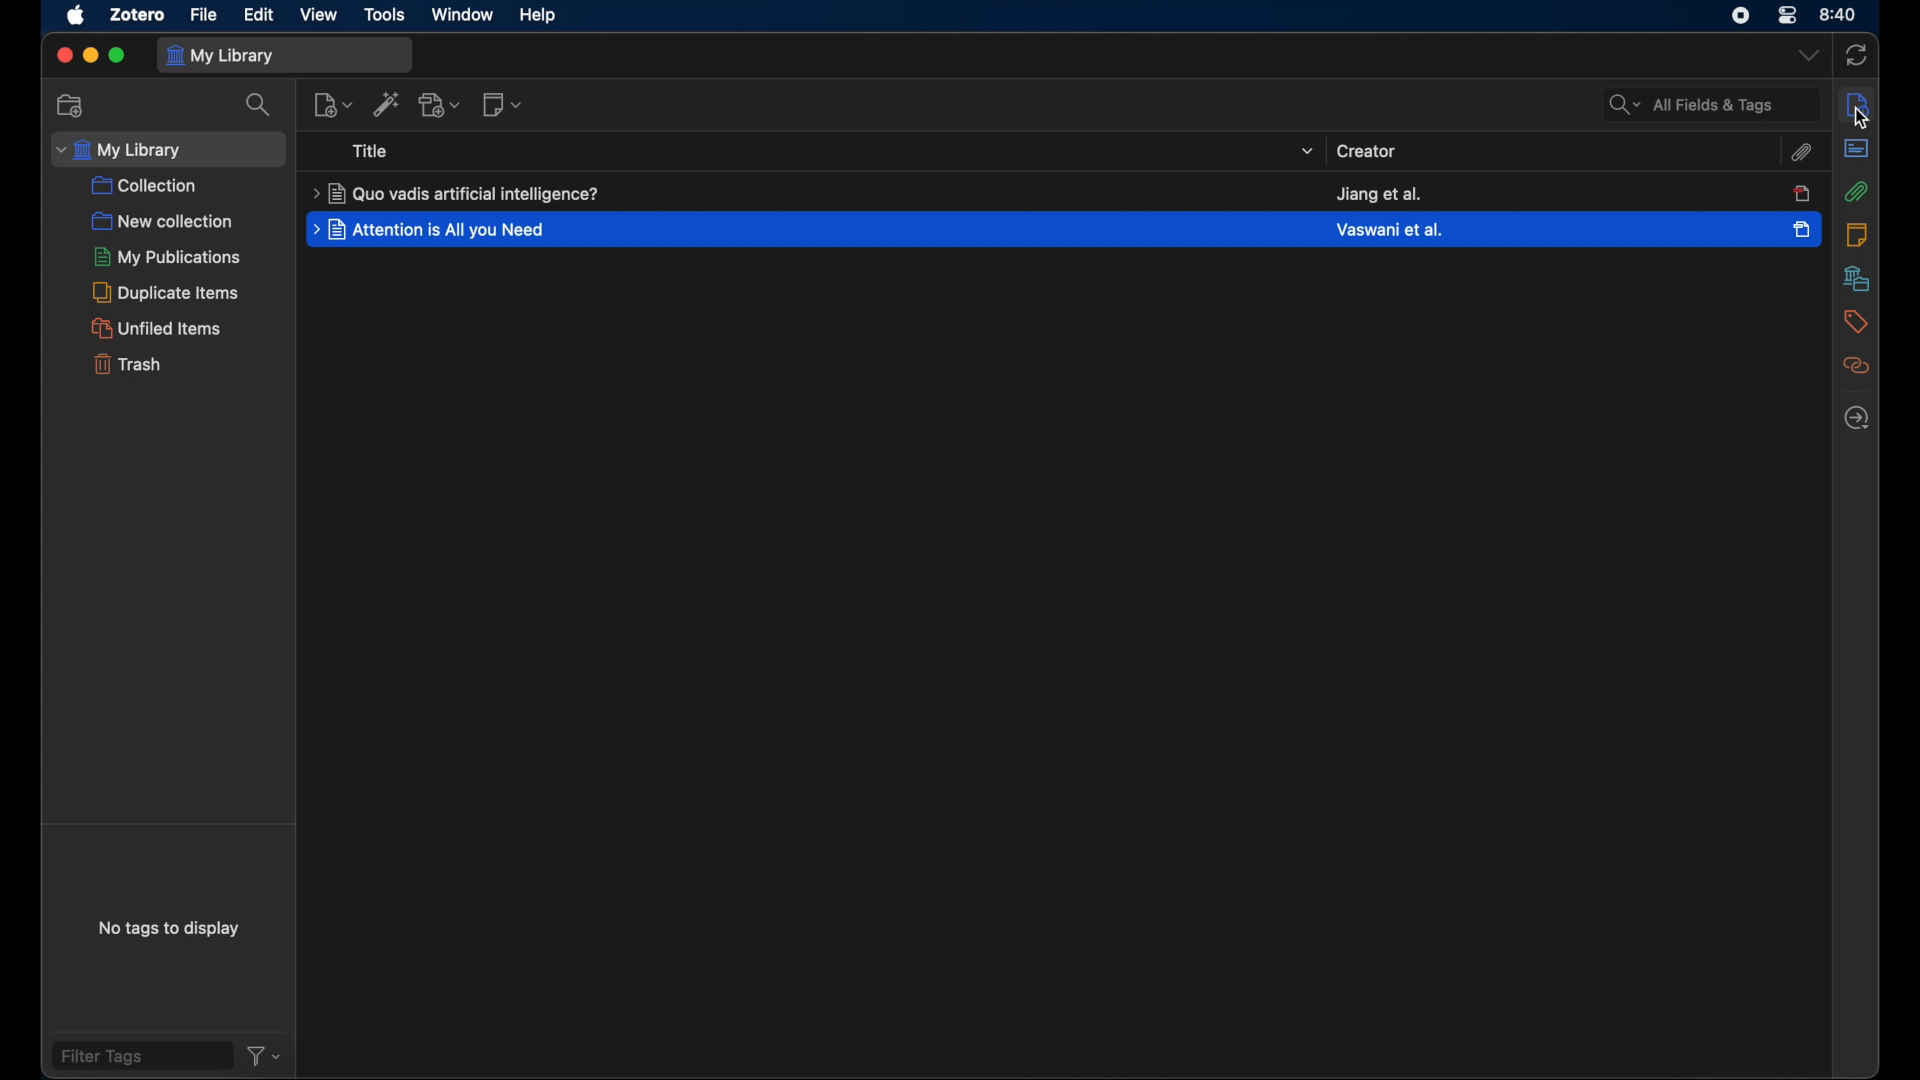 This screenshot has width=1920, height=1080. Describe the element at coordinates (146, 186) in the screenshot. I see `collection` at that location.